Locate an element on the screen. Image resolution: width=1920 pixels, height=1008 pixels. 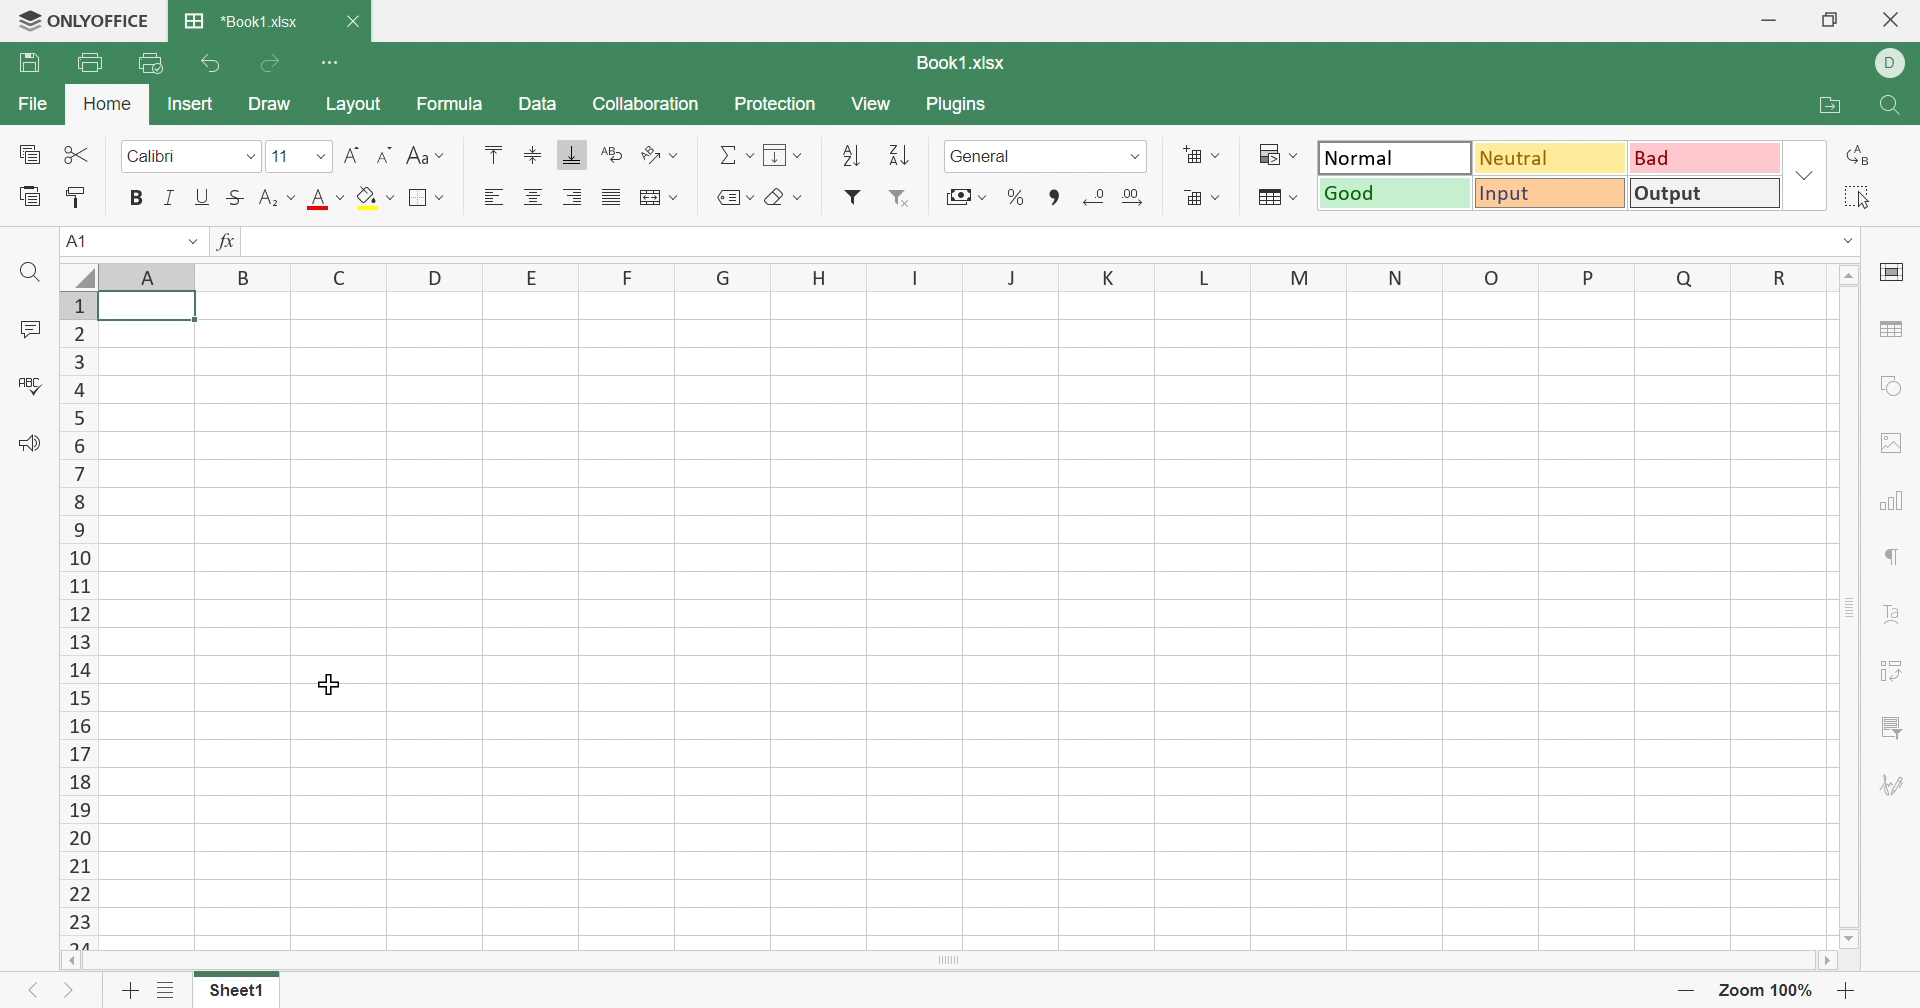
Redo is located at coordinates (273, 65).